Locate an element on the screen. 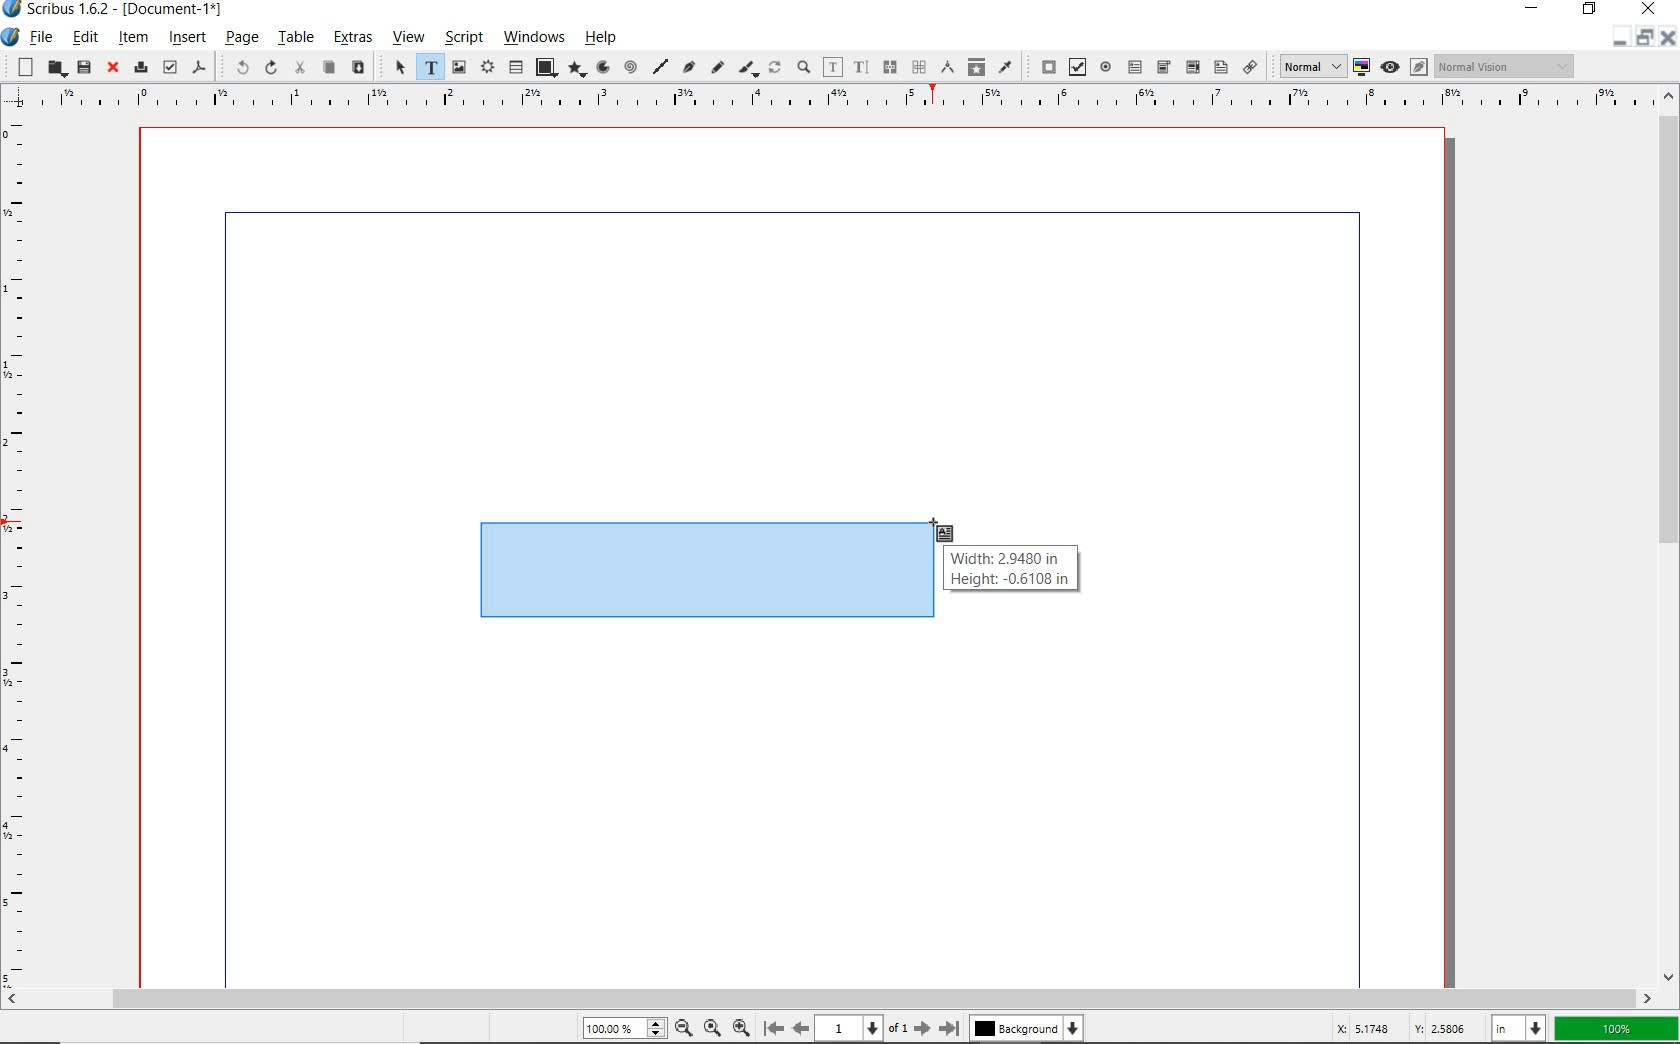 The image size is (1680, 1044). view is located at coordinates (407, 40).